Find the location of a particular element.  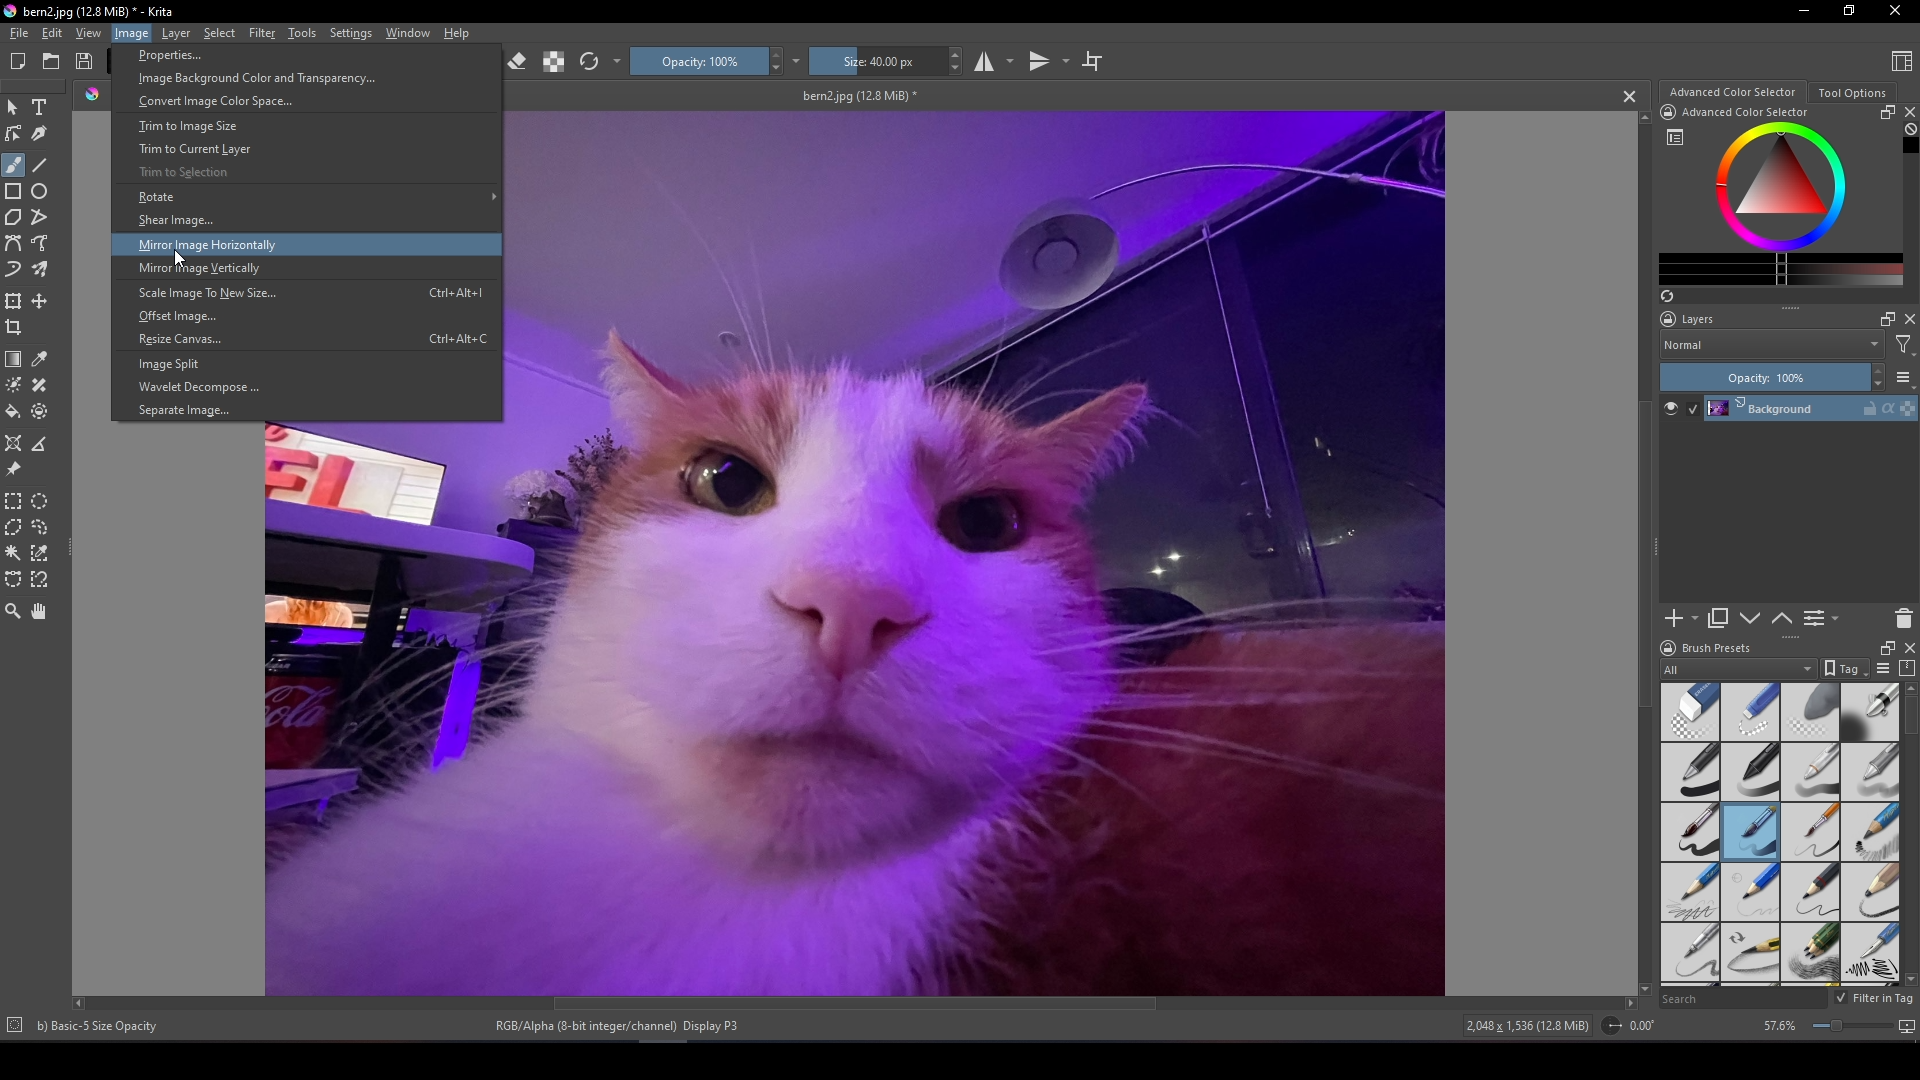

Trim selection is located at coordinates (309, 170).